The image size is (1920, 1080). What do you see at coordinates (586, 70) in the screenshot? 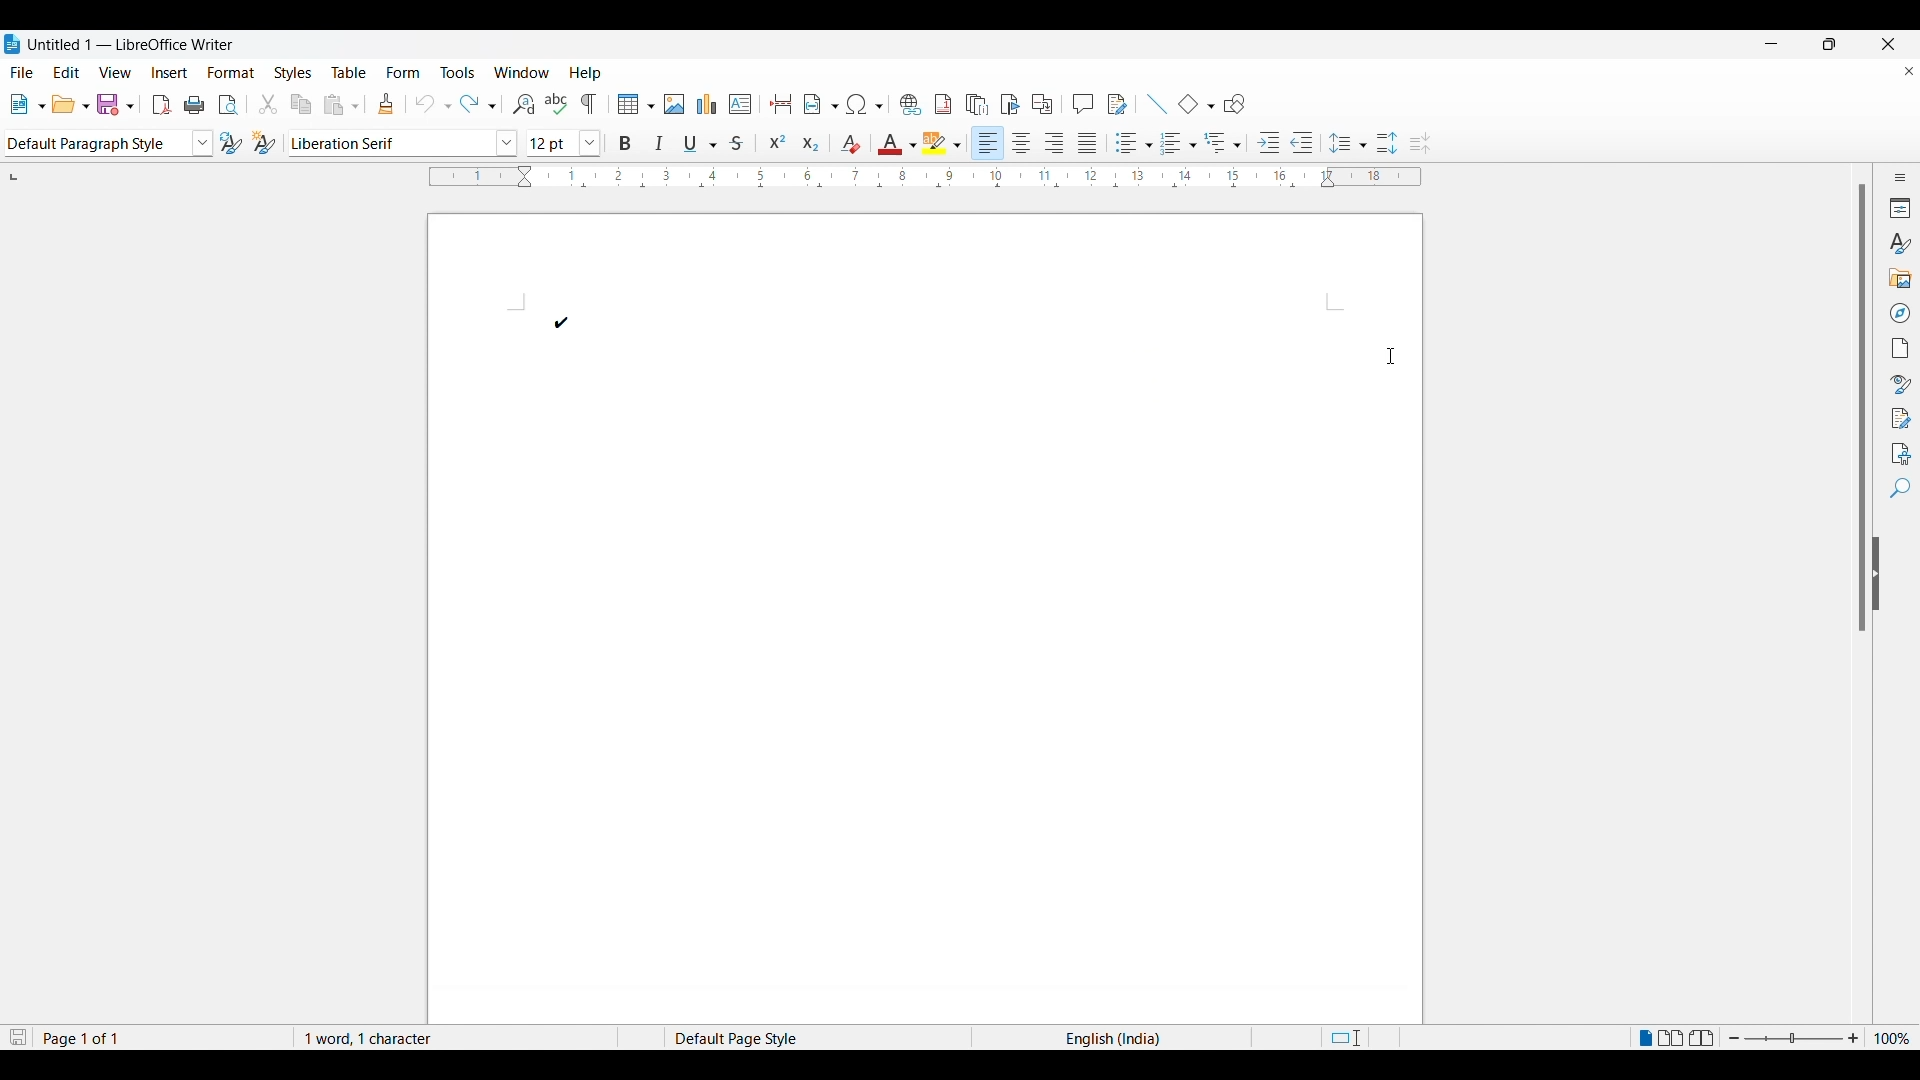
I see `Help` at bounding box center [586, 70].